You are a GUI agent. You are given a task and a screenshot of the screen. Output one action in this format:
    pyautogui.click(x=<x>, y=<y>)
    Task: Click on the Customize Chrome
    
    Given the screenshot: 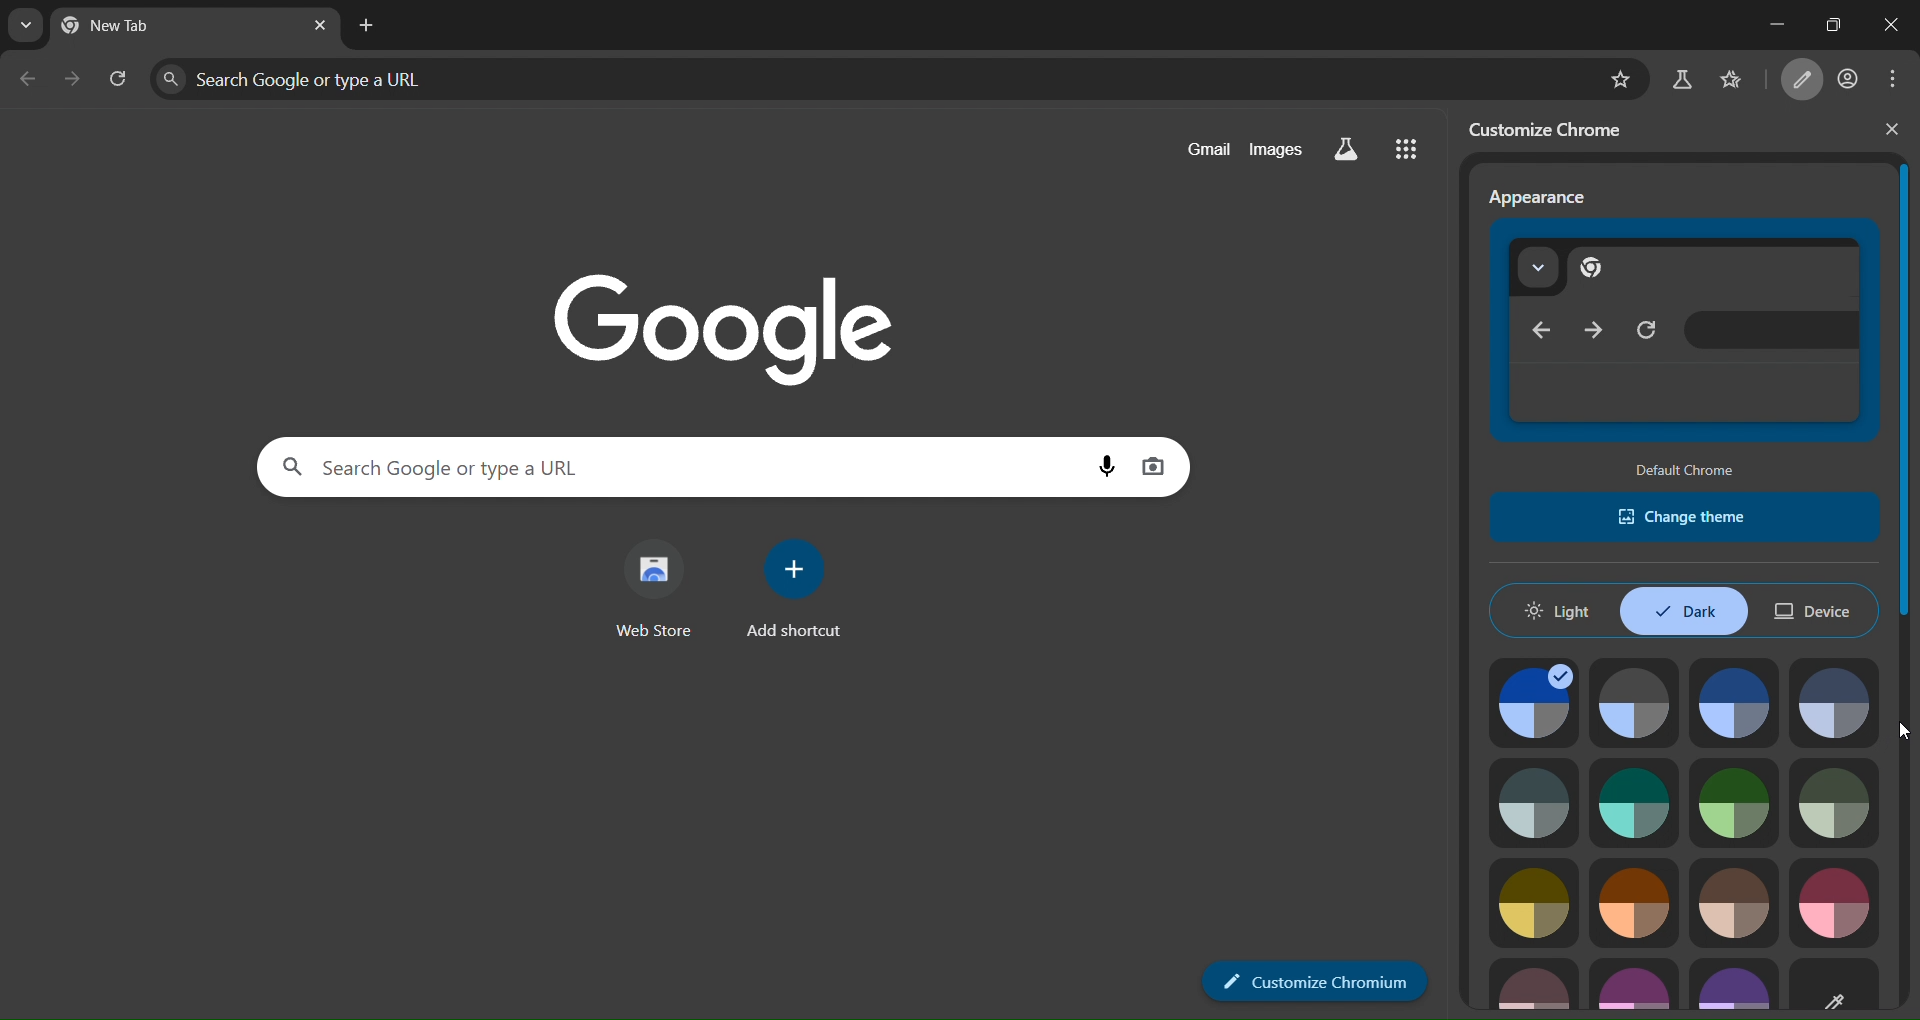 What is the action you would take?
    pyautogui.click(x=1313, y=981)
    